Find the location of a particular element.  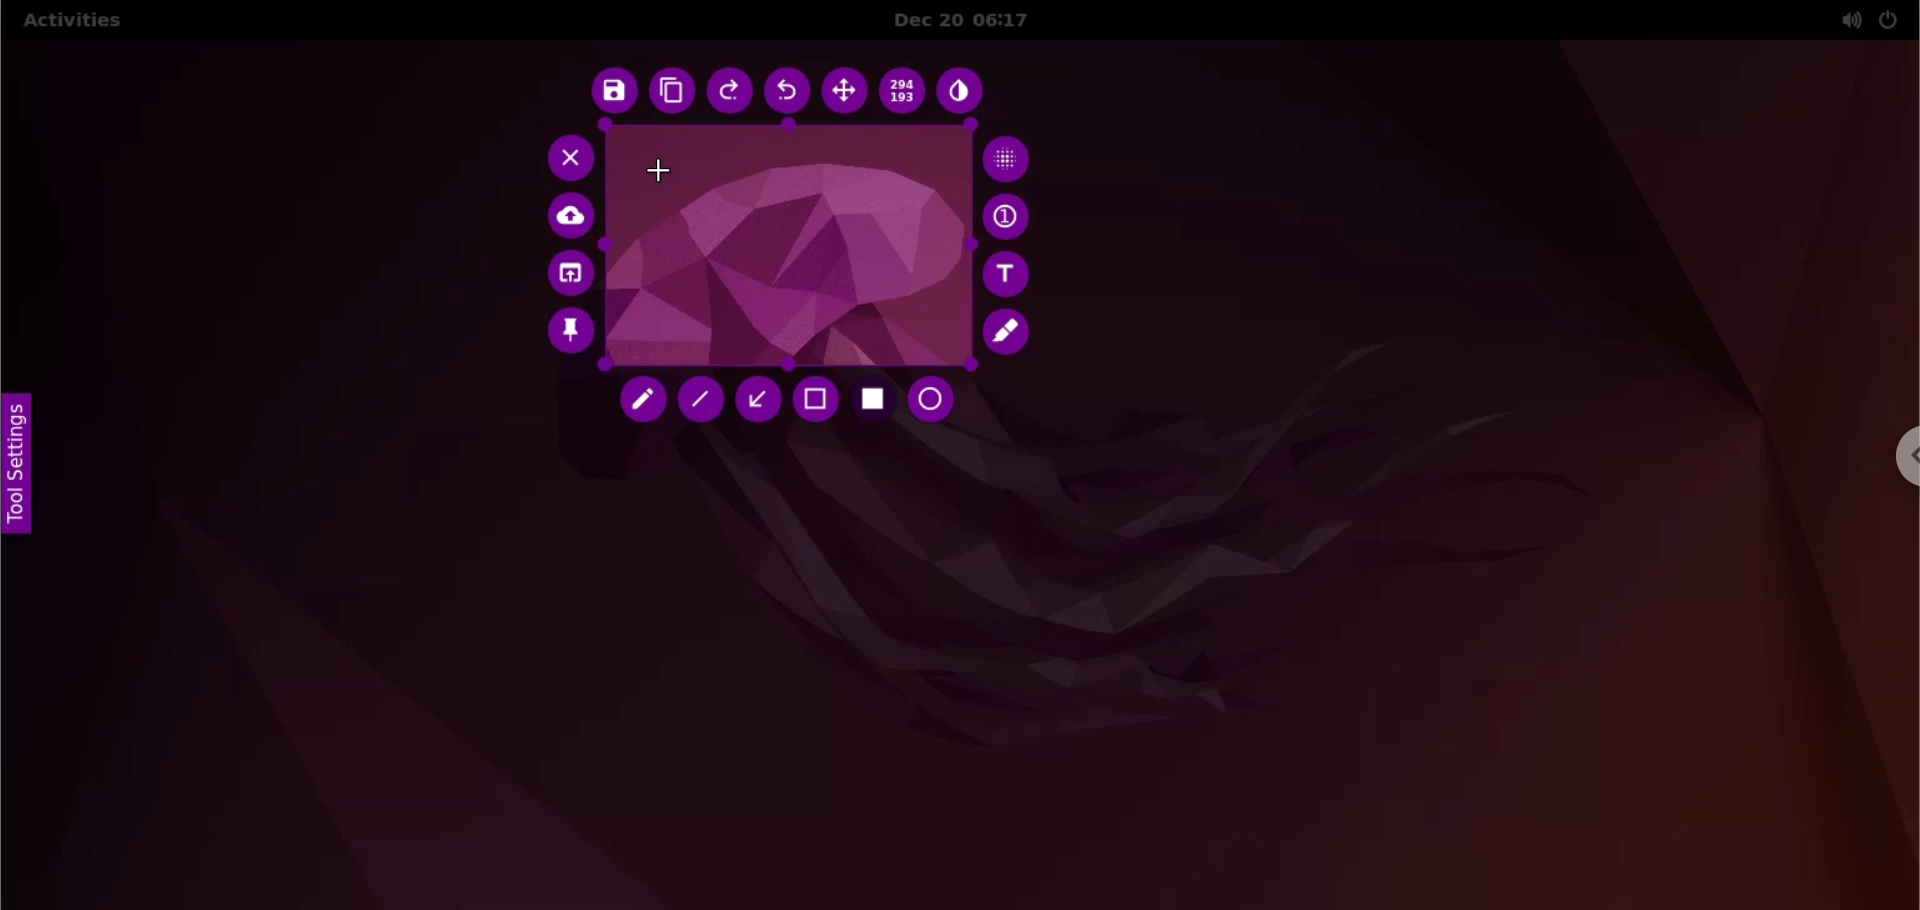

choose app to open is located at coordinates (568, 275).